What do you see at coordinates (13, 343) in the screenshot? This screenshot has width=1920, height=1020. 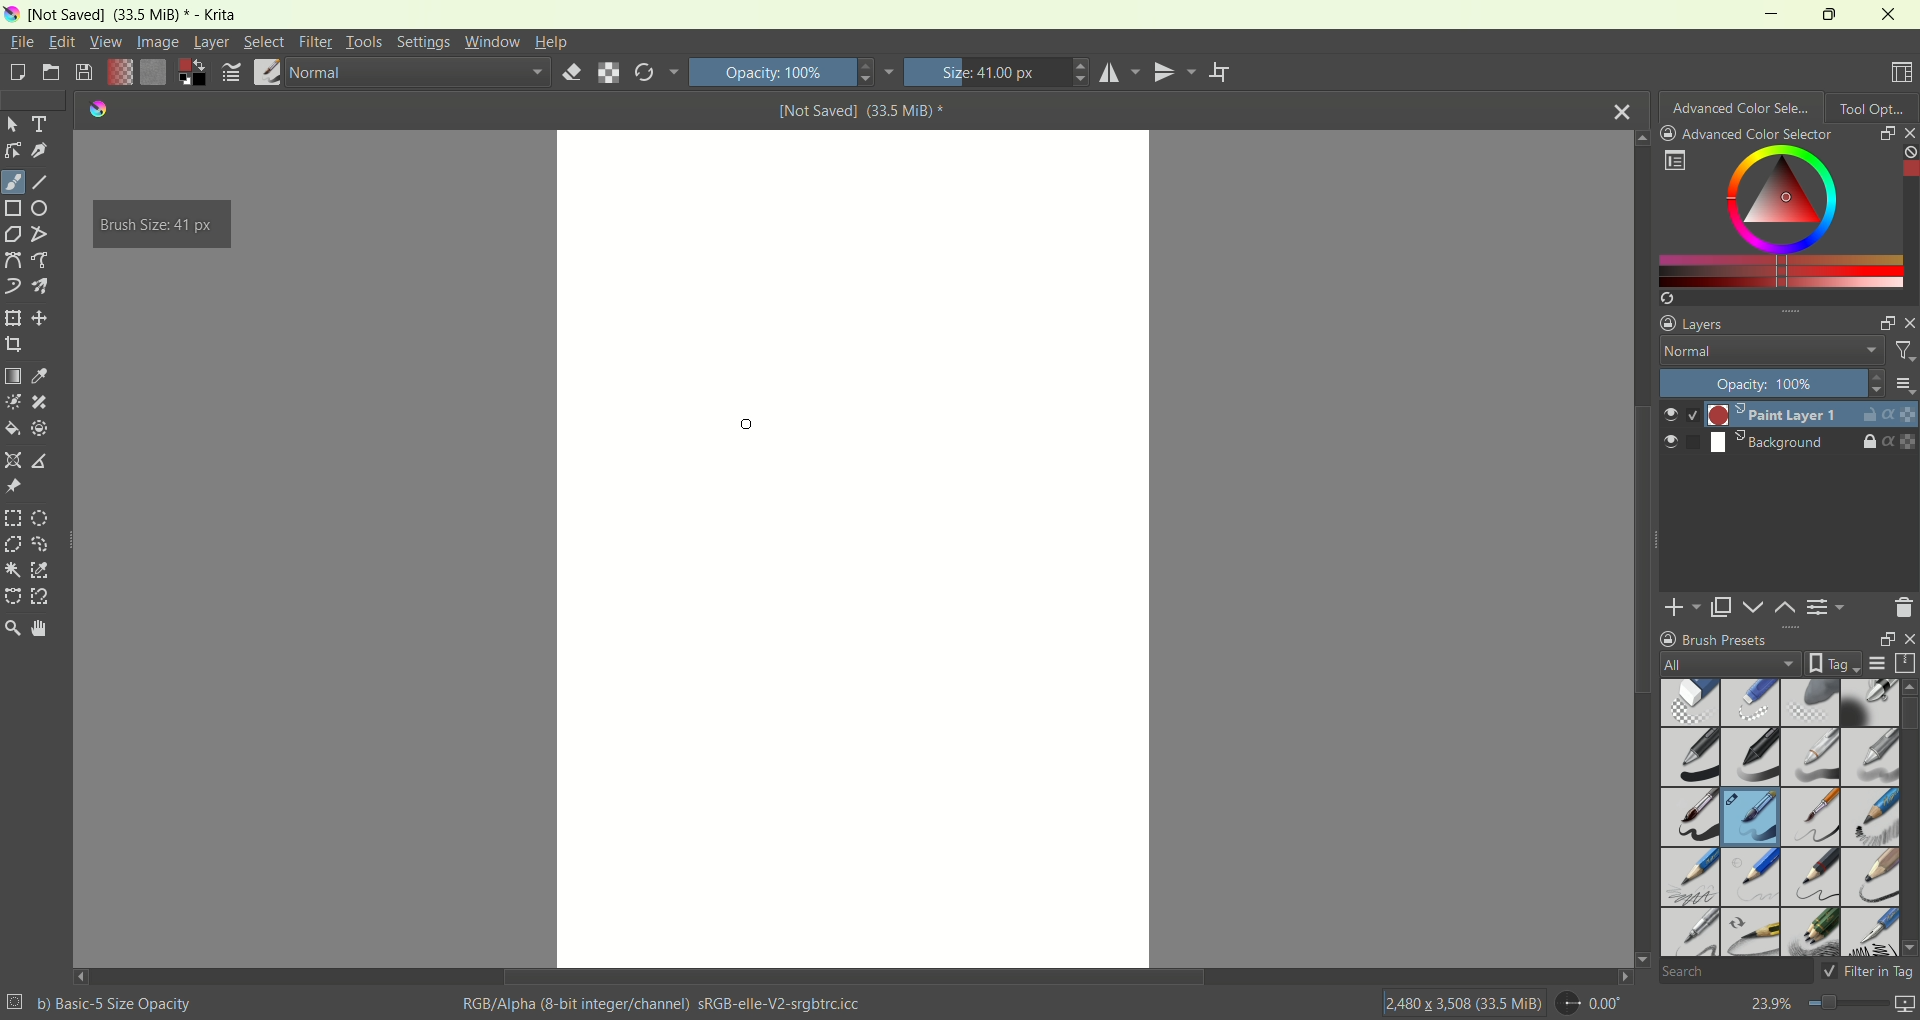 I see `crop` at bounding box center [13, 343].